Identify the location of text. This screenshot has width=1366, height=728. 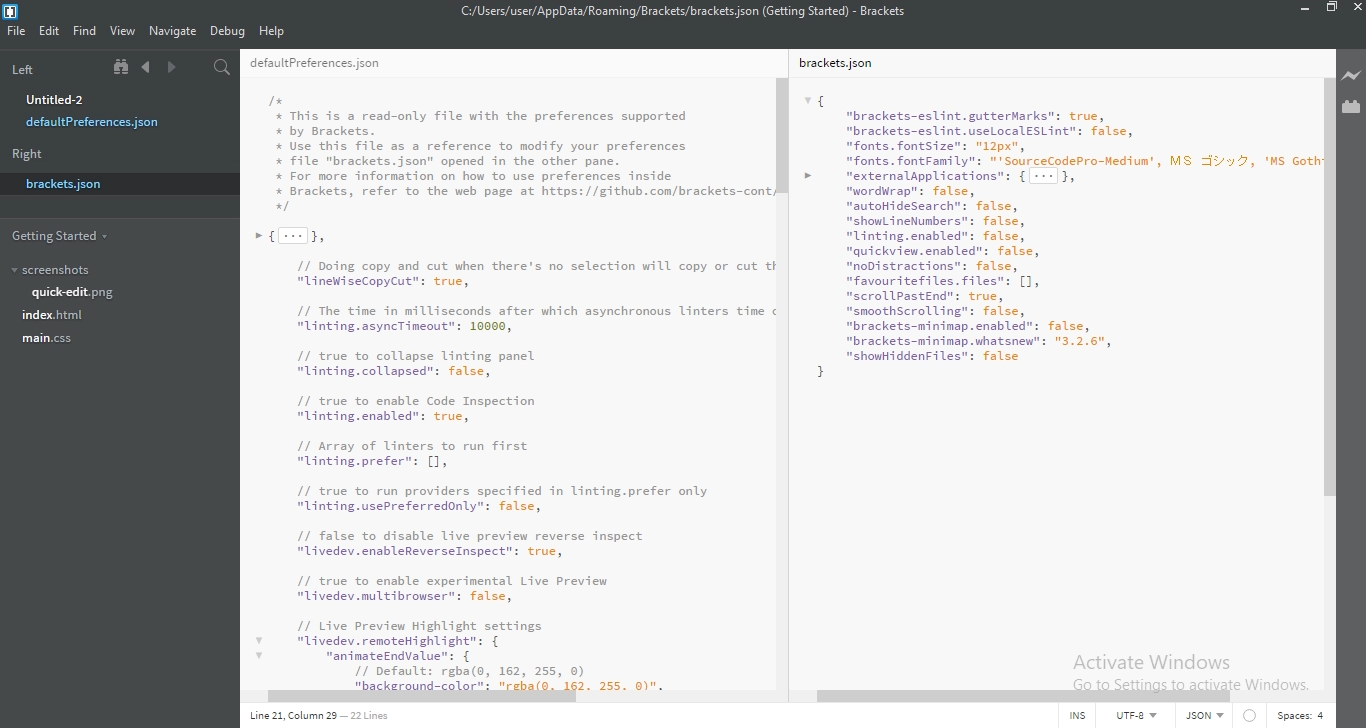
(1209, 716).